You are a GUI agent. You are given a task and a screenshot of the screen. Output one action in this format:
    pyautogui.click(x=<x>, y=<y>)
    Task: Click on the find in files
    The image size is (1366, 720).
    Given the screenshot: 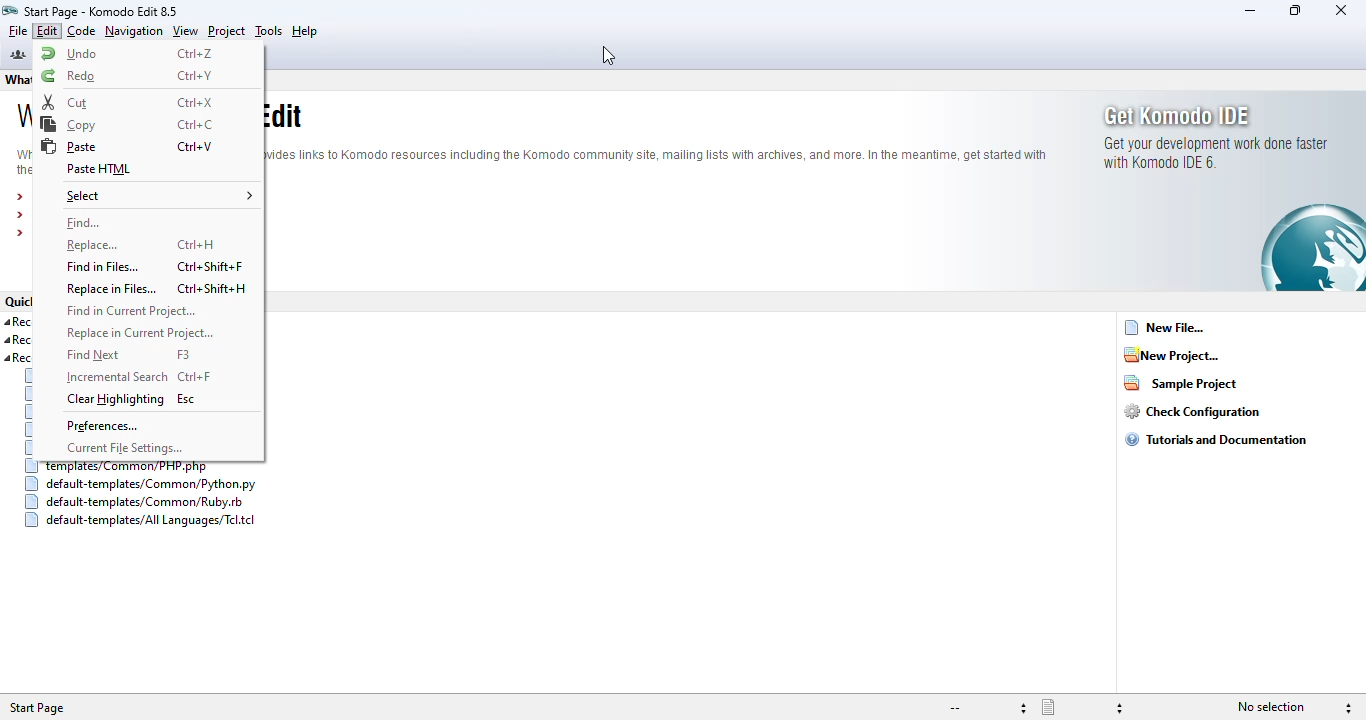 What is the action you would take?
    pyautogui.click(x=104, y=267)
    